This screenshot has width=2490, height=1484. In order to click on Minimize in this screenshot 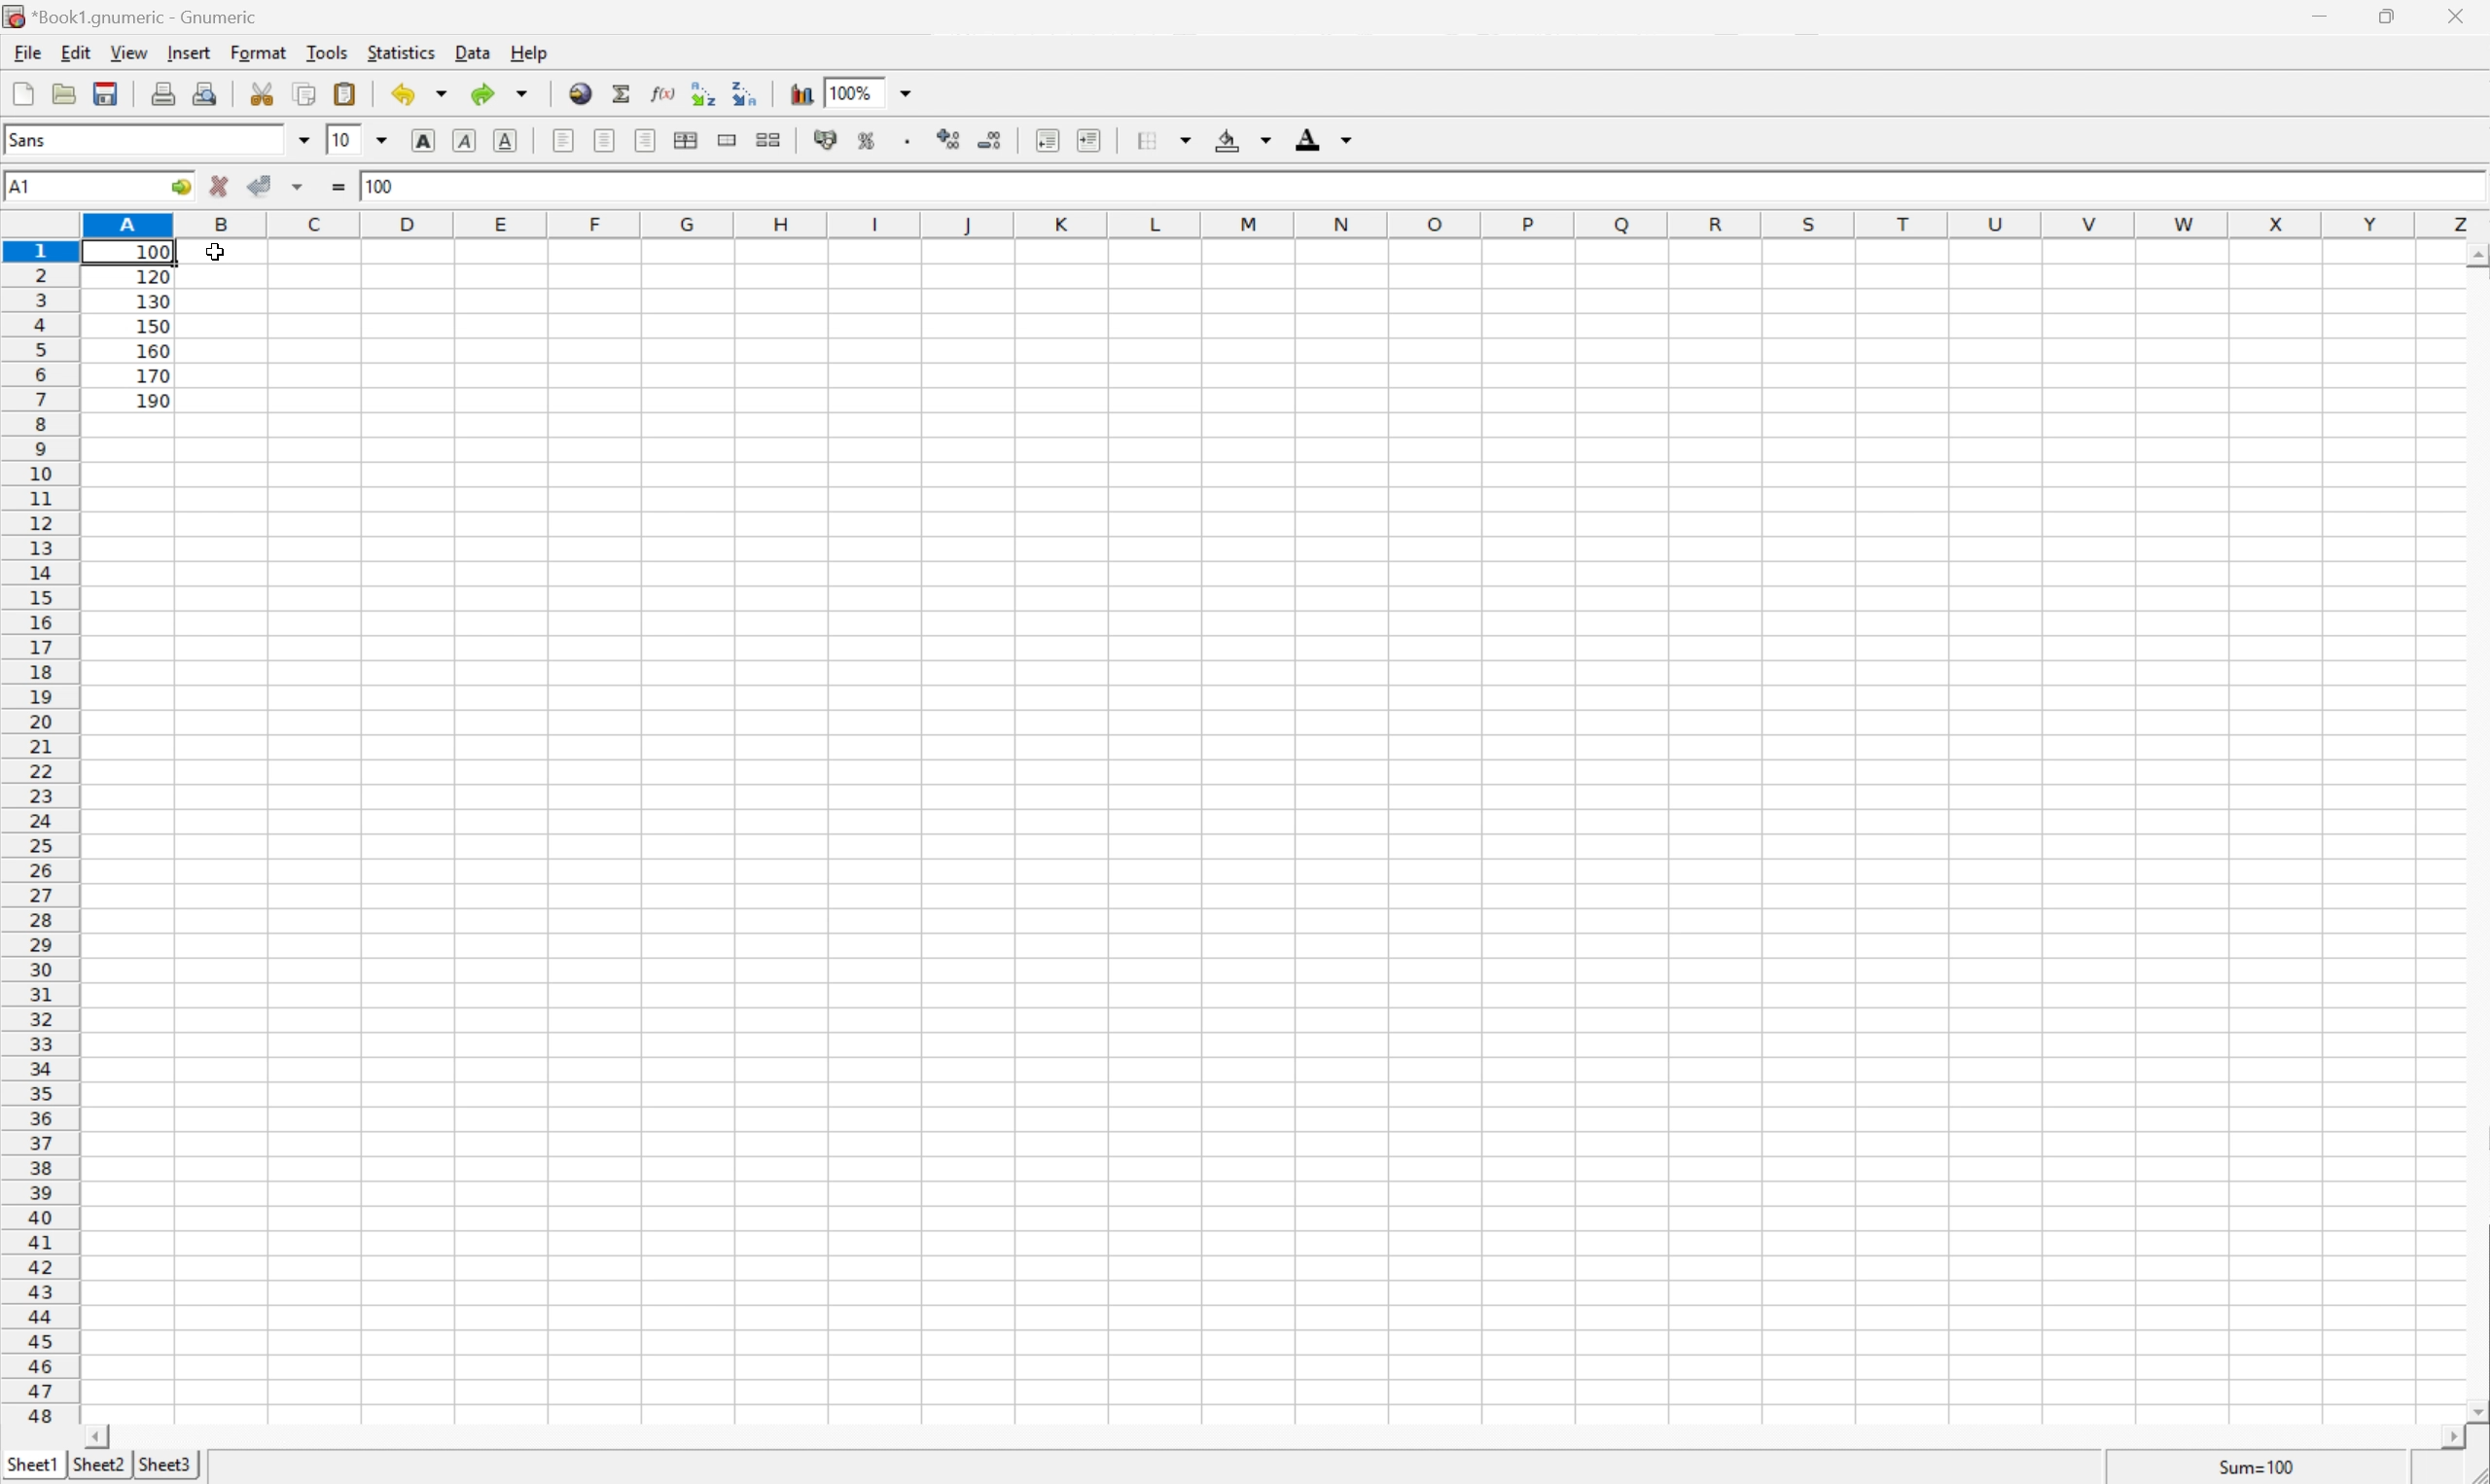, I will do `click(2314, 15)`.